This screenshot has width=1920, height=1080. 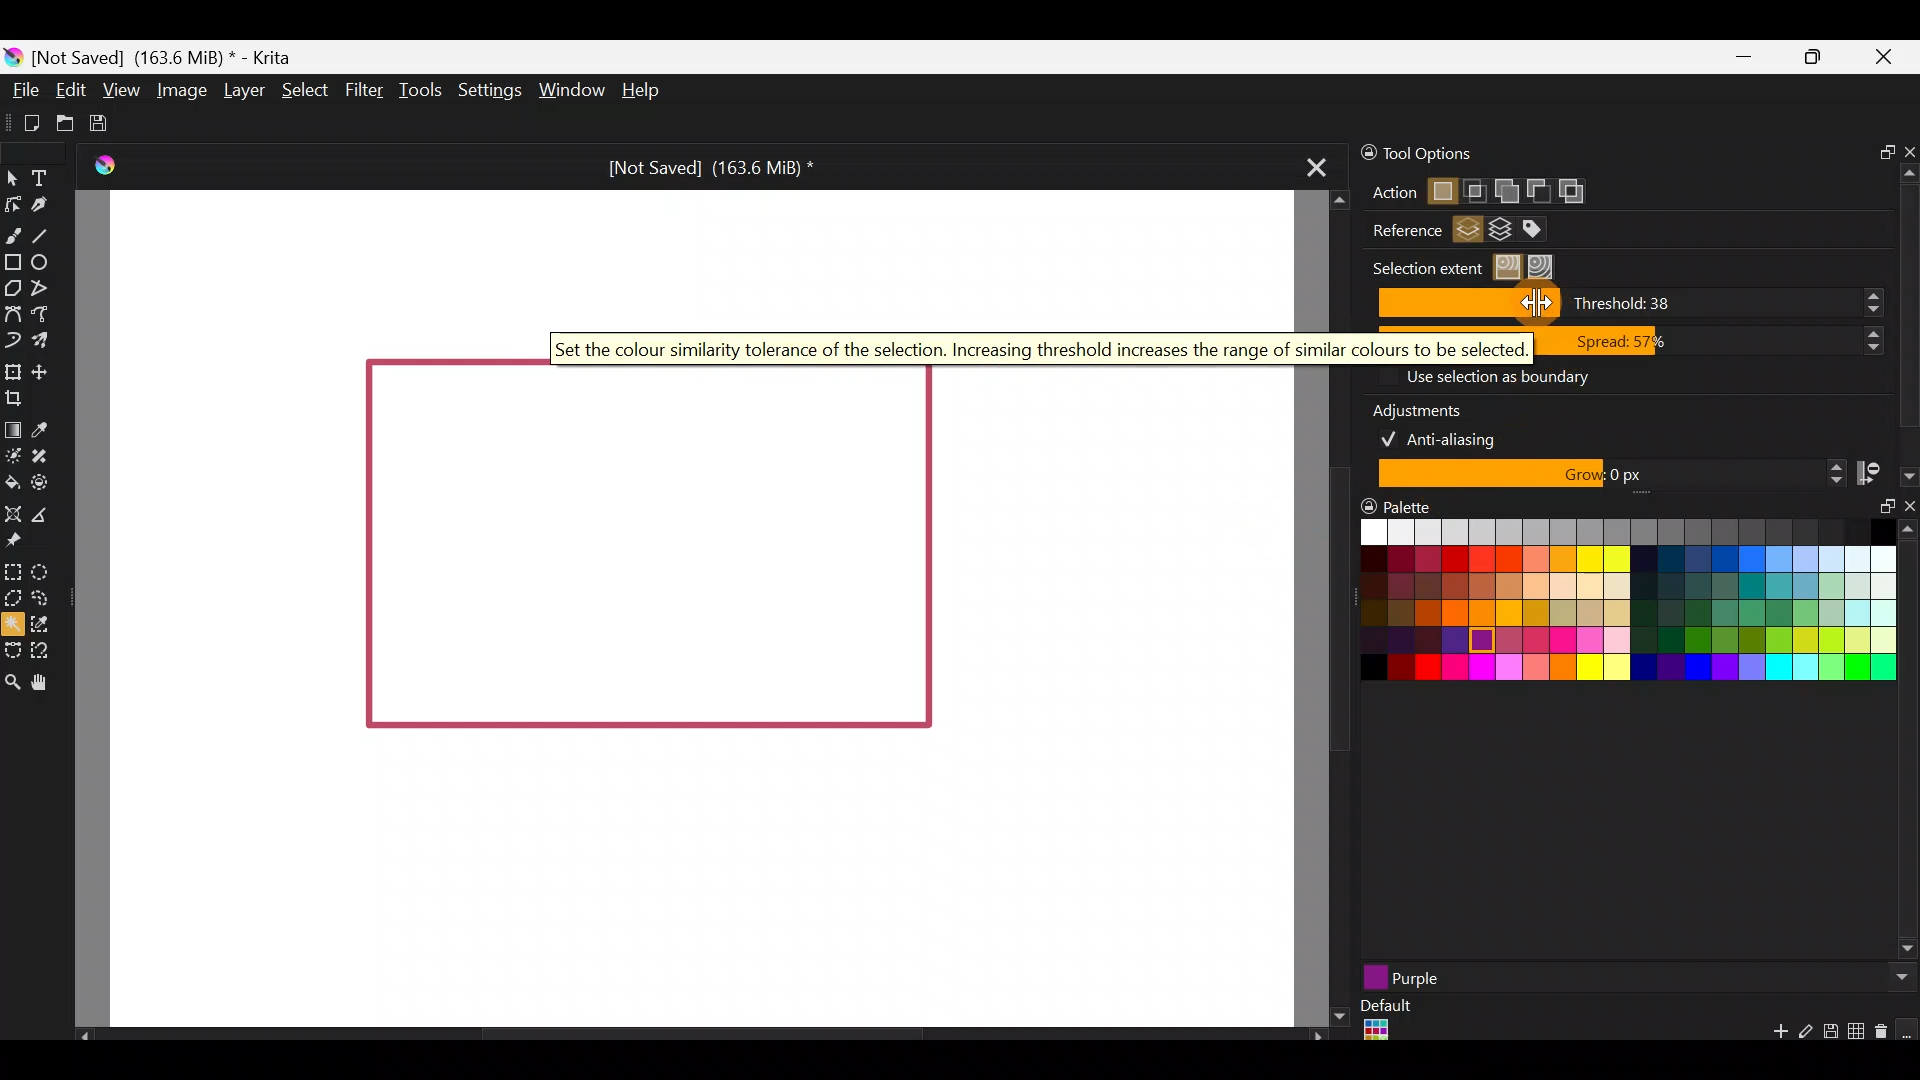 What do you see at coordinates (1907, 510) in the screenshot?
I see `Close docker` at bounding box center [1907, 510].